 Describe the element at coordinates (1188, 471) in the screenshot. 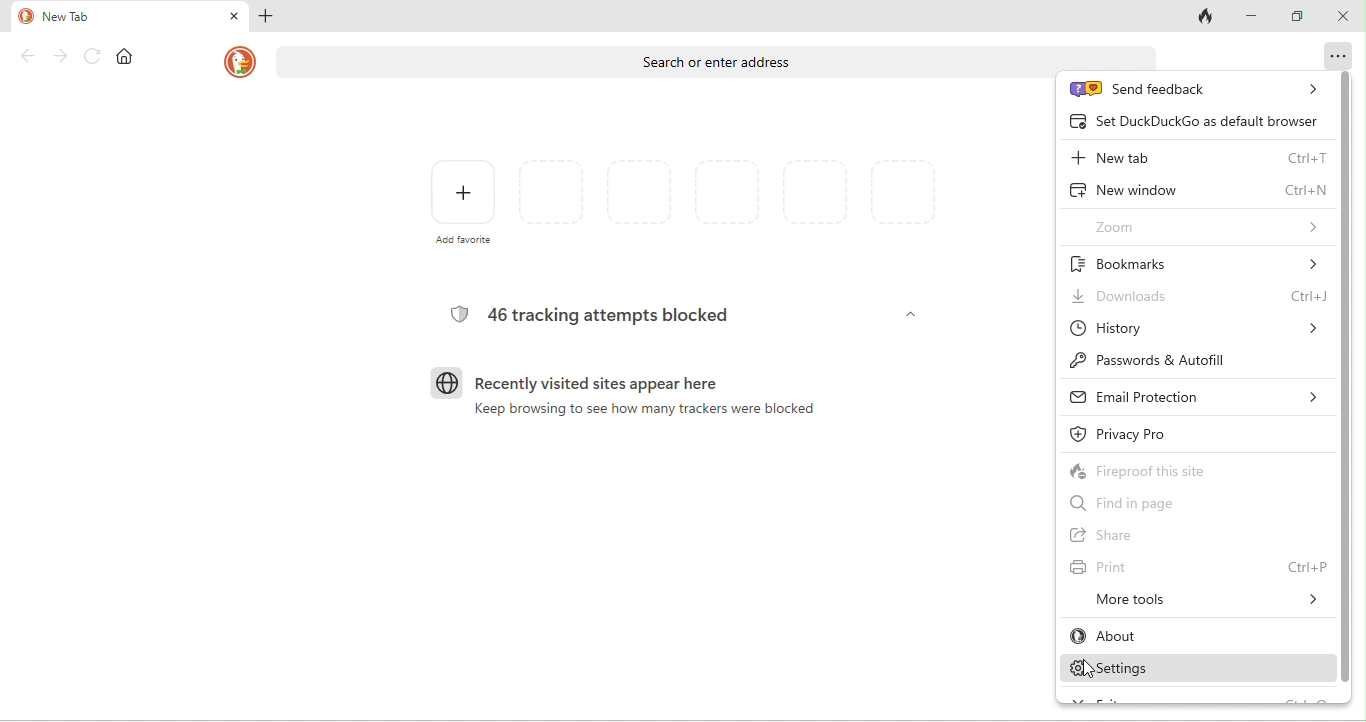

I see `fireproof this site` at that location.